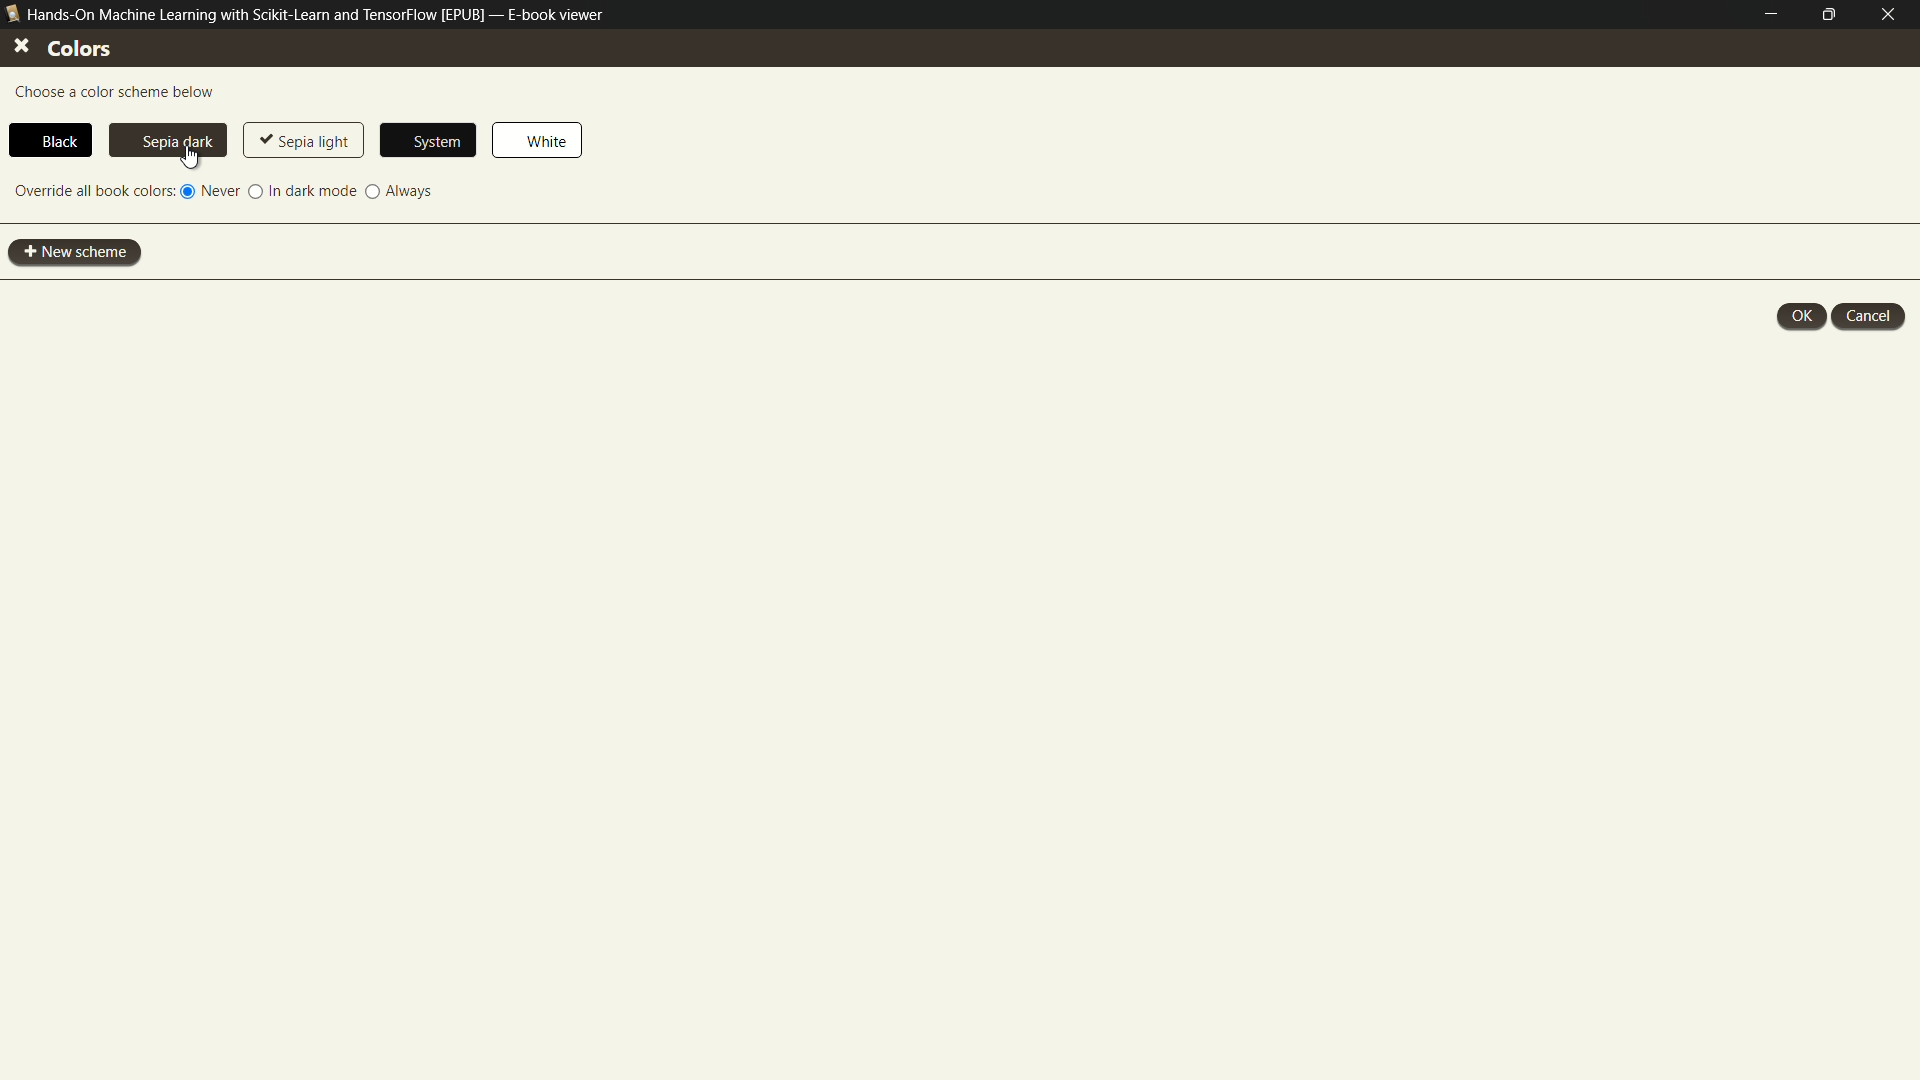 Image resolution: width=1920 pixels, height=1080 pixels. Describe the element at coordinates (306, 19) in the screenshot. I see `Hands-On Machine Learning with Scikit-Learn and TensorFlow [EPUB] — E-book viewer` at that location.